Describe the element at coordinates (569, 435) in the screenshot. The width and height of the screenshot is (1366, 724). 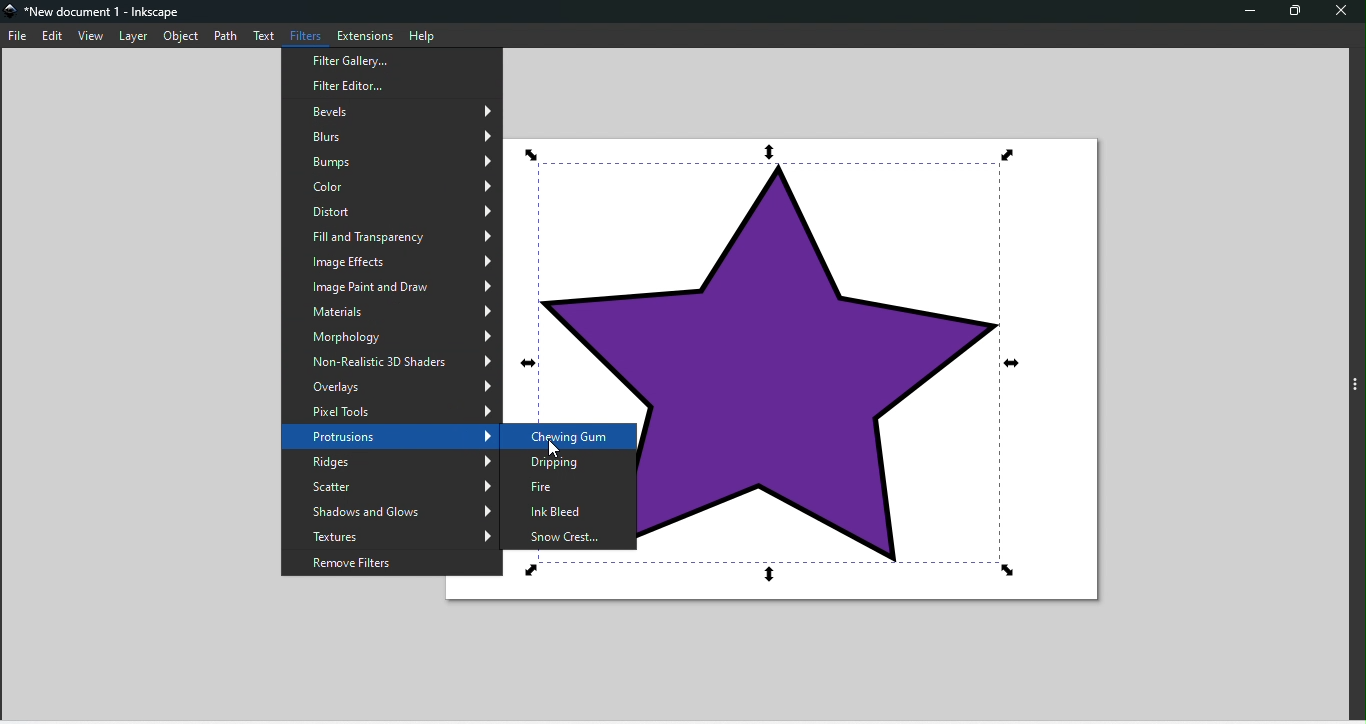
I see `Chewing gum "hover"` at that location.